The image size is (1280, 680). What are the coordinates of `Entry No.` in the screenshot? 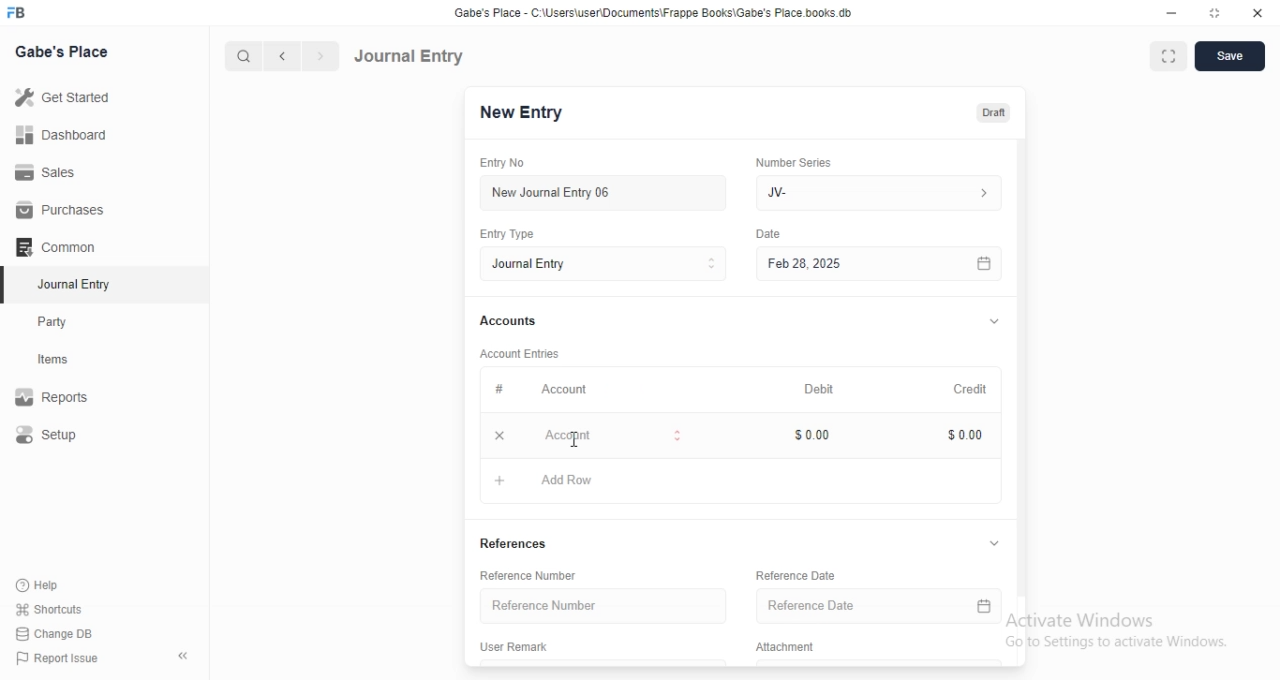 It's located at (508, 163).